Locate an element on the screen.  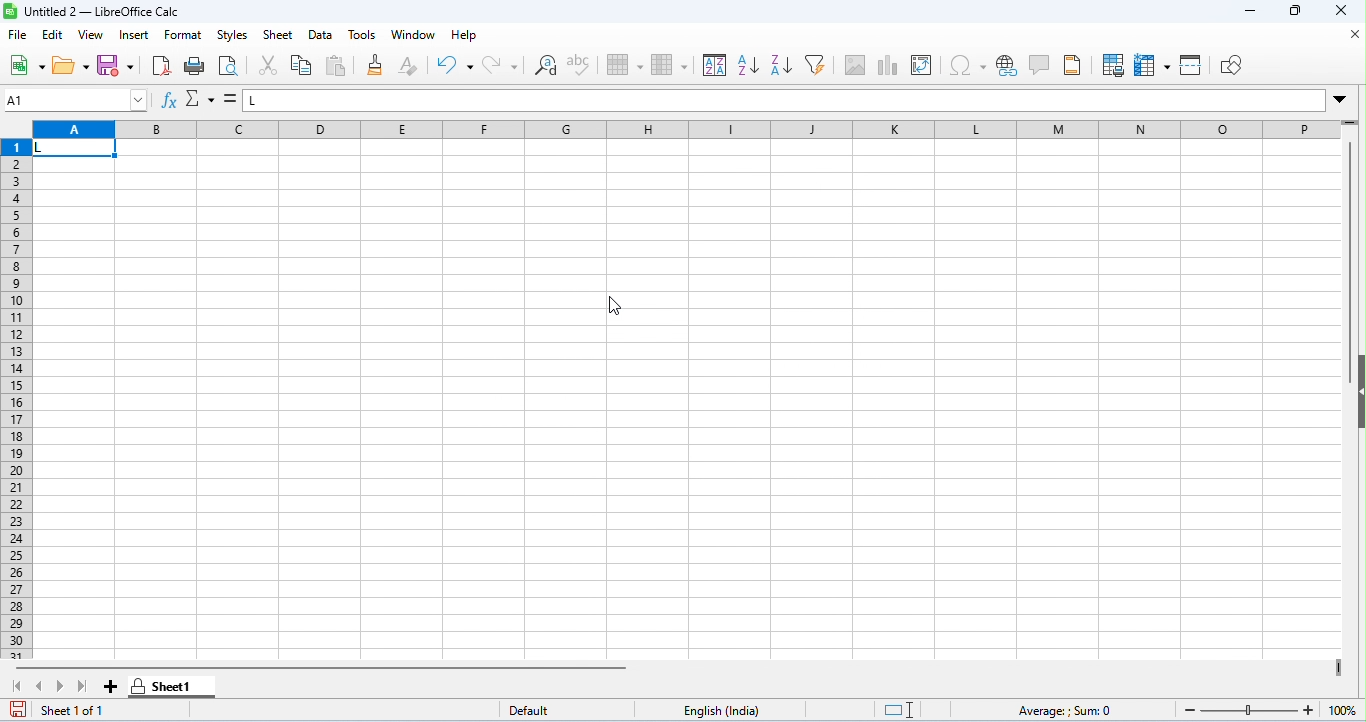
freeze rows and columns is located at coordinates (1153, 66).